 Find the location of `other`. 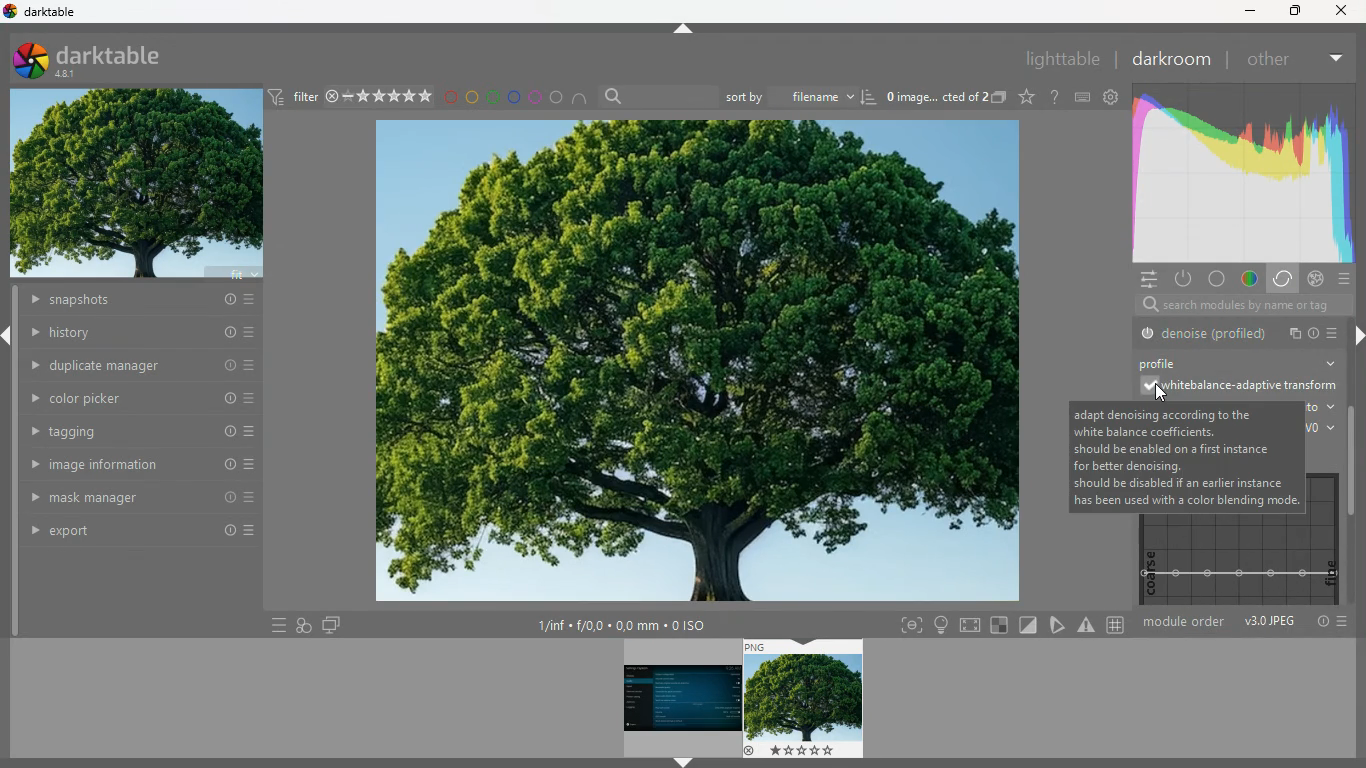

other is located at coordinates (1274, 58).